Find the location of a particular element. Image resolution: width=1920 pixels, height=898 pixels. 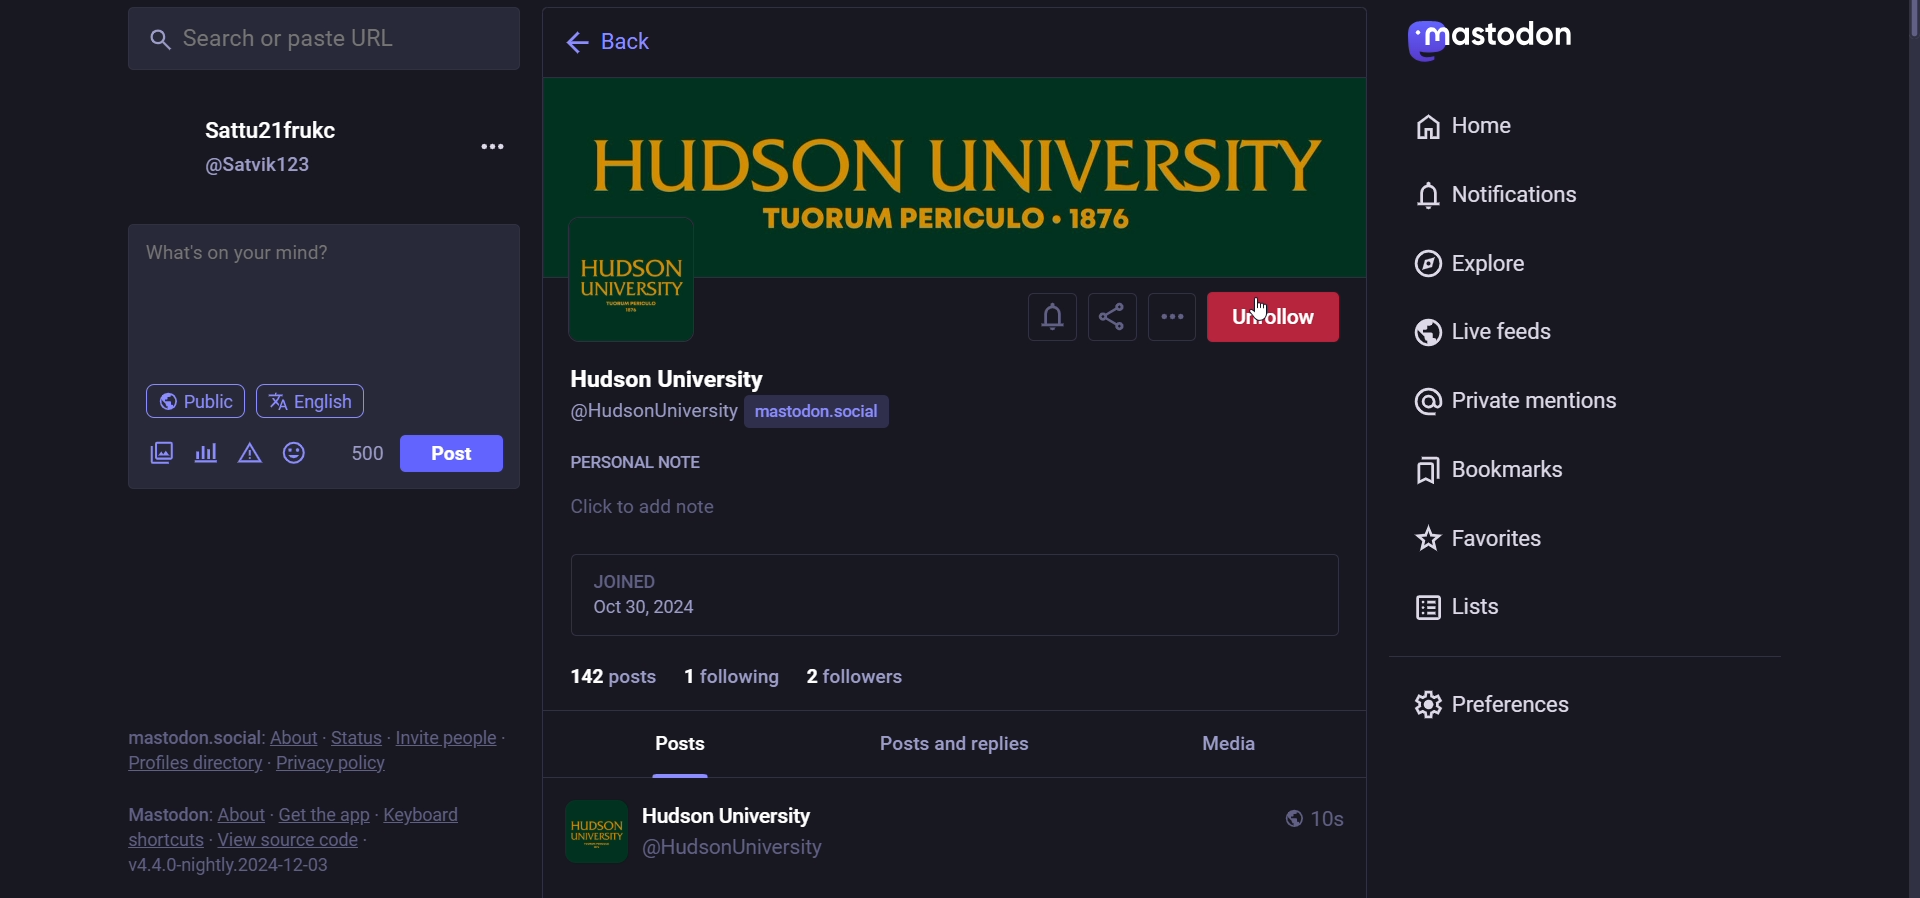

poll is located at coordinates (205, 454).